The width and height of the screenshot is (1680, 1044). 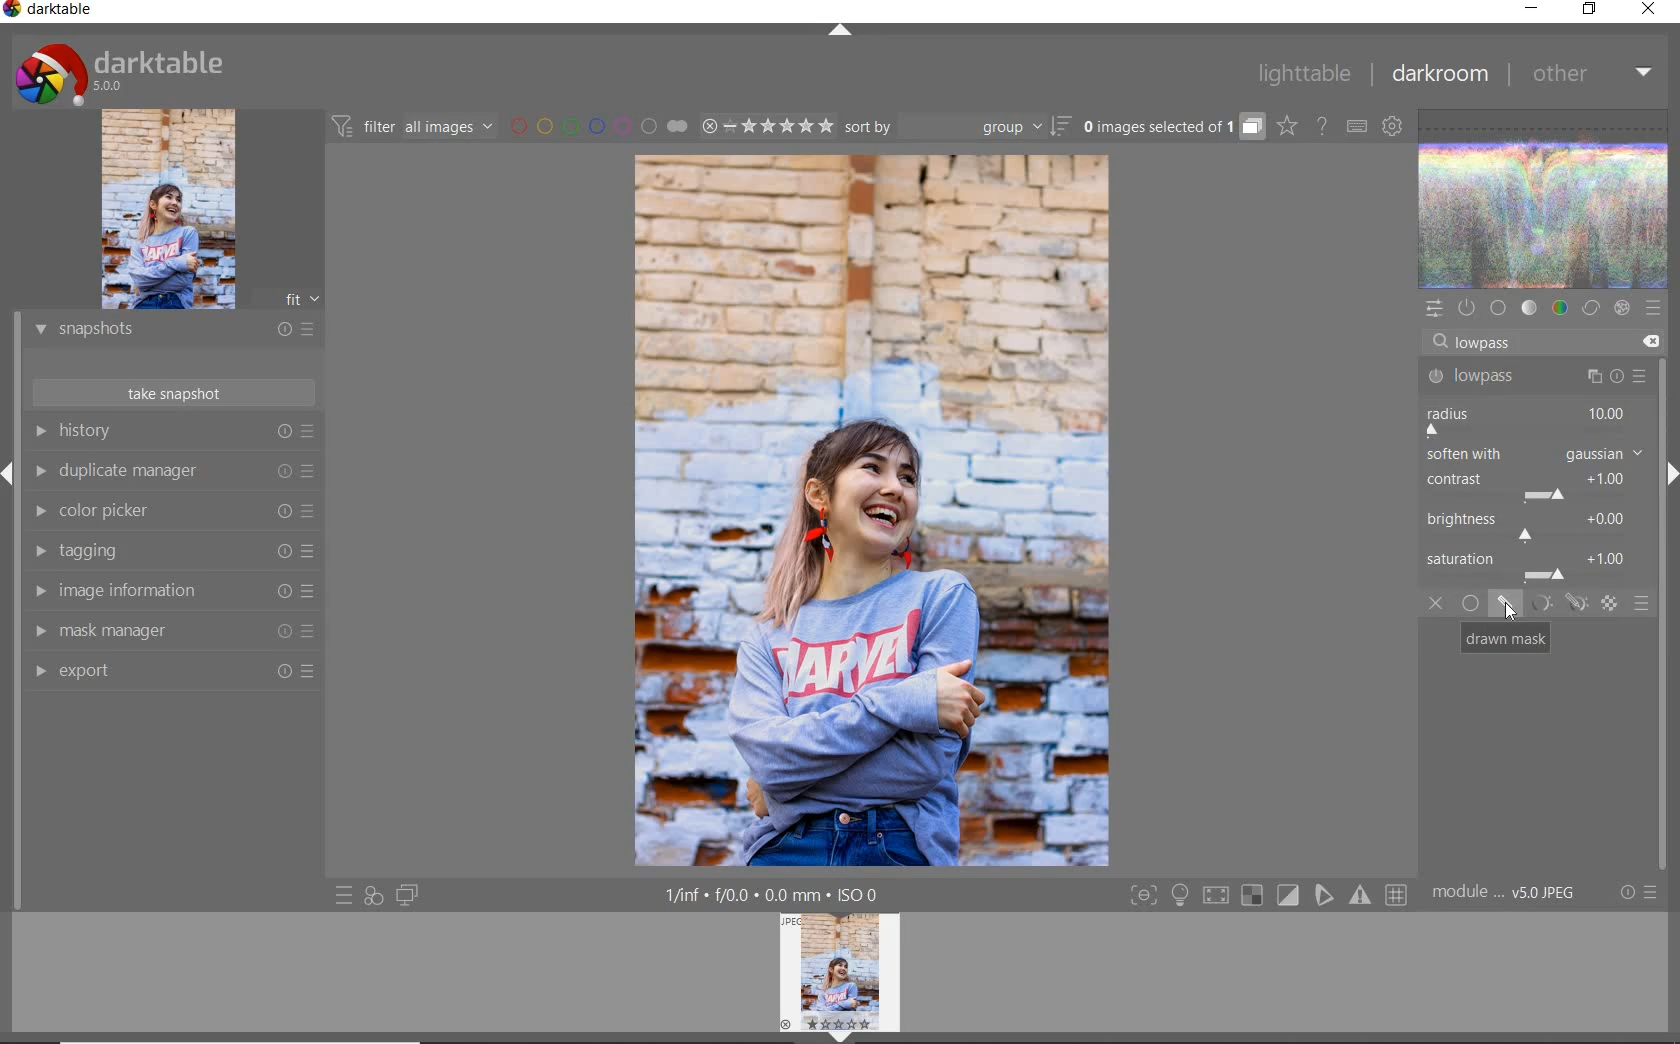 What do you see at coordinates (1647, 340) in the screenshot?
I see `delete` at bounding box center [1647, 340].